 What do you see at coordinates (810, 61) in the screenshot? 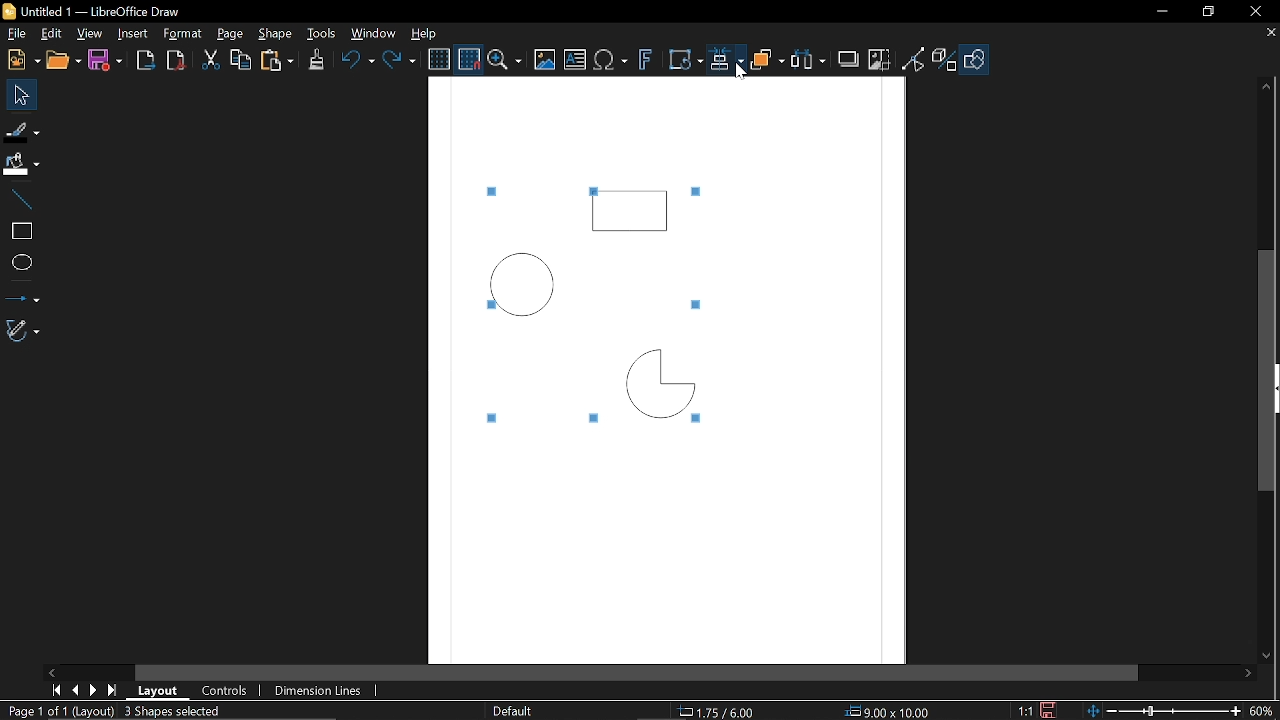
I see `Select at least three objects to distribute` at bounding box center [810, 61].